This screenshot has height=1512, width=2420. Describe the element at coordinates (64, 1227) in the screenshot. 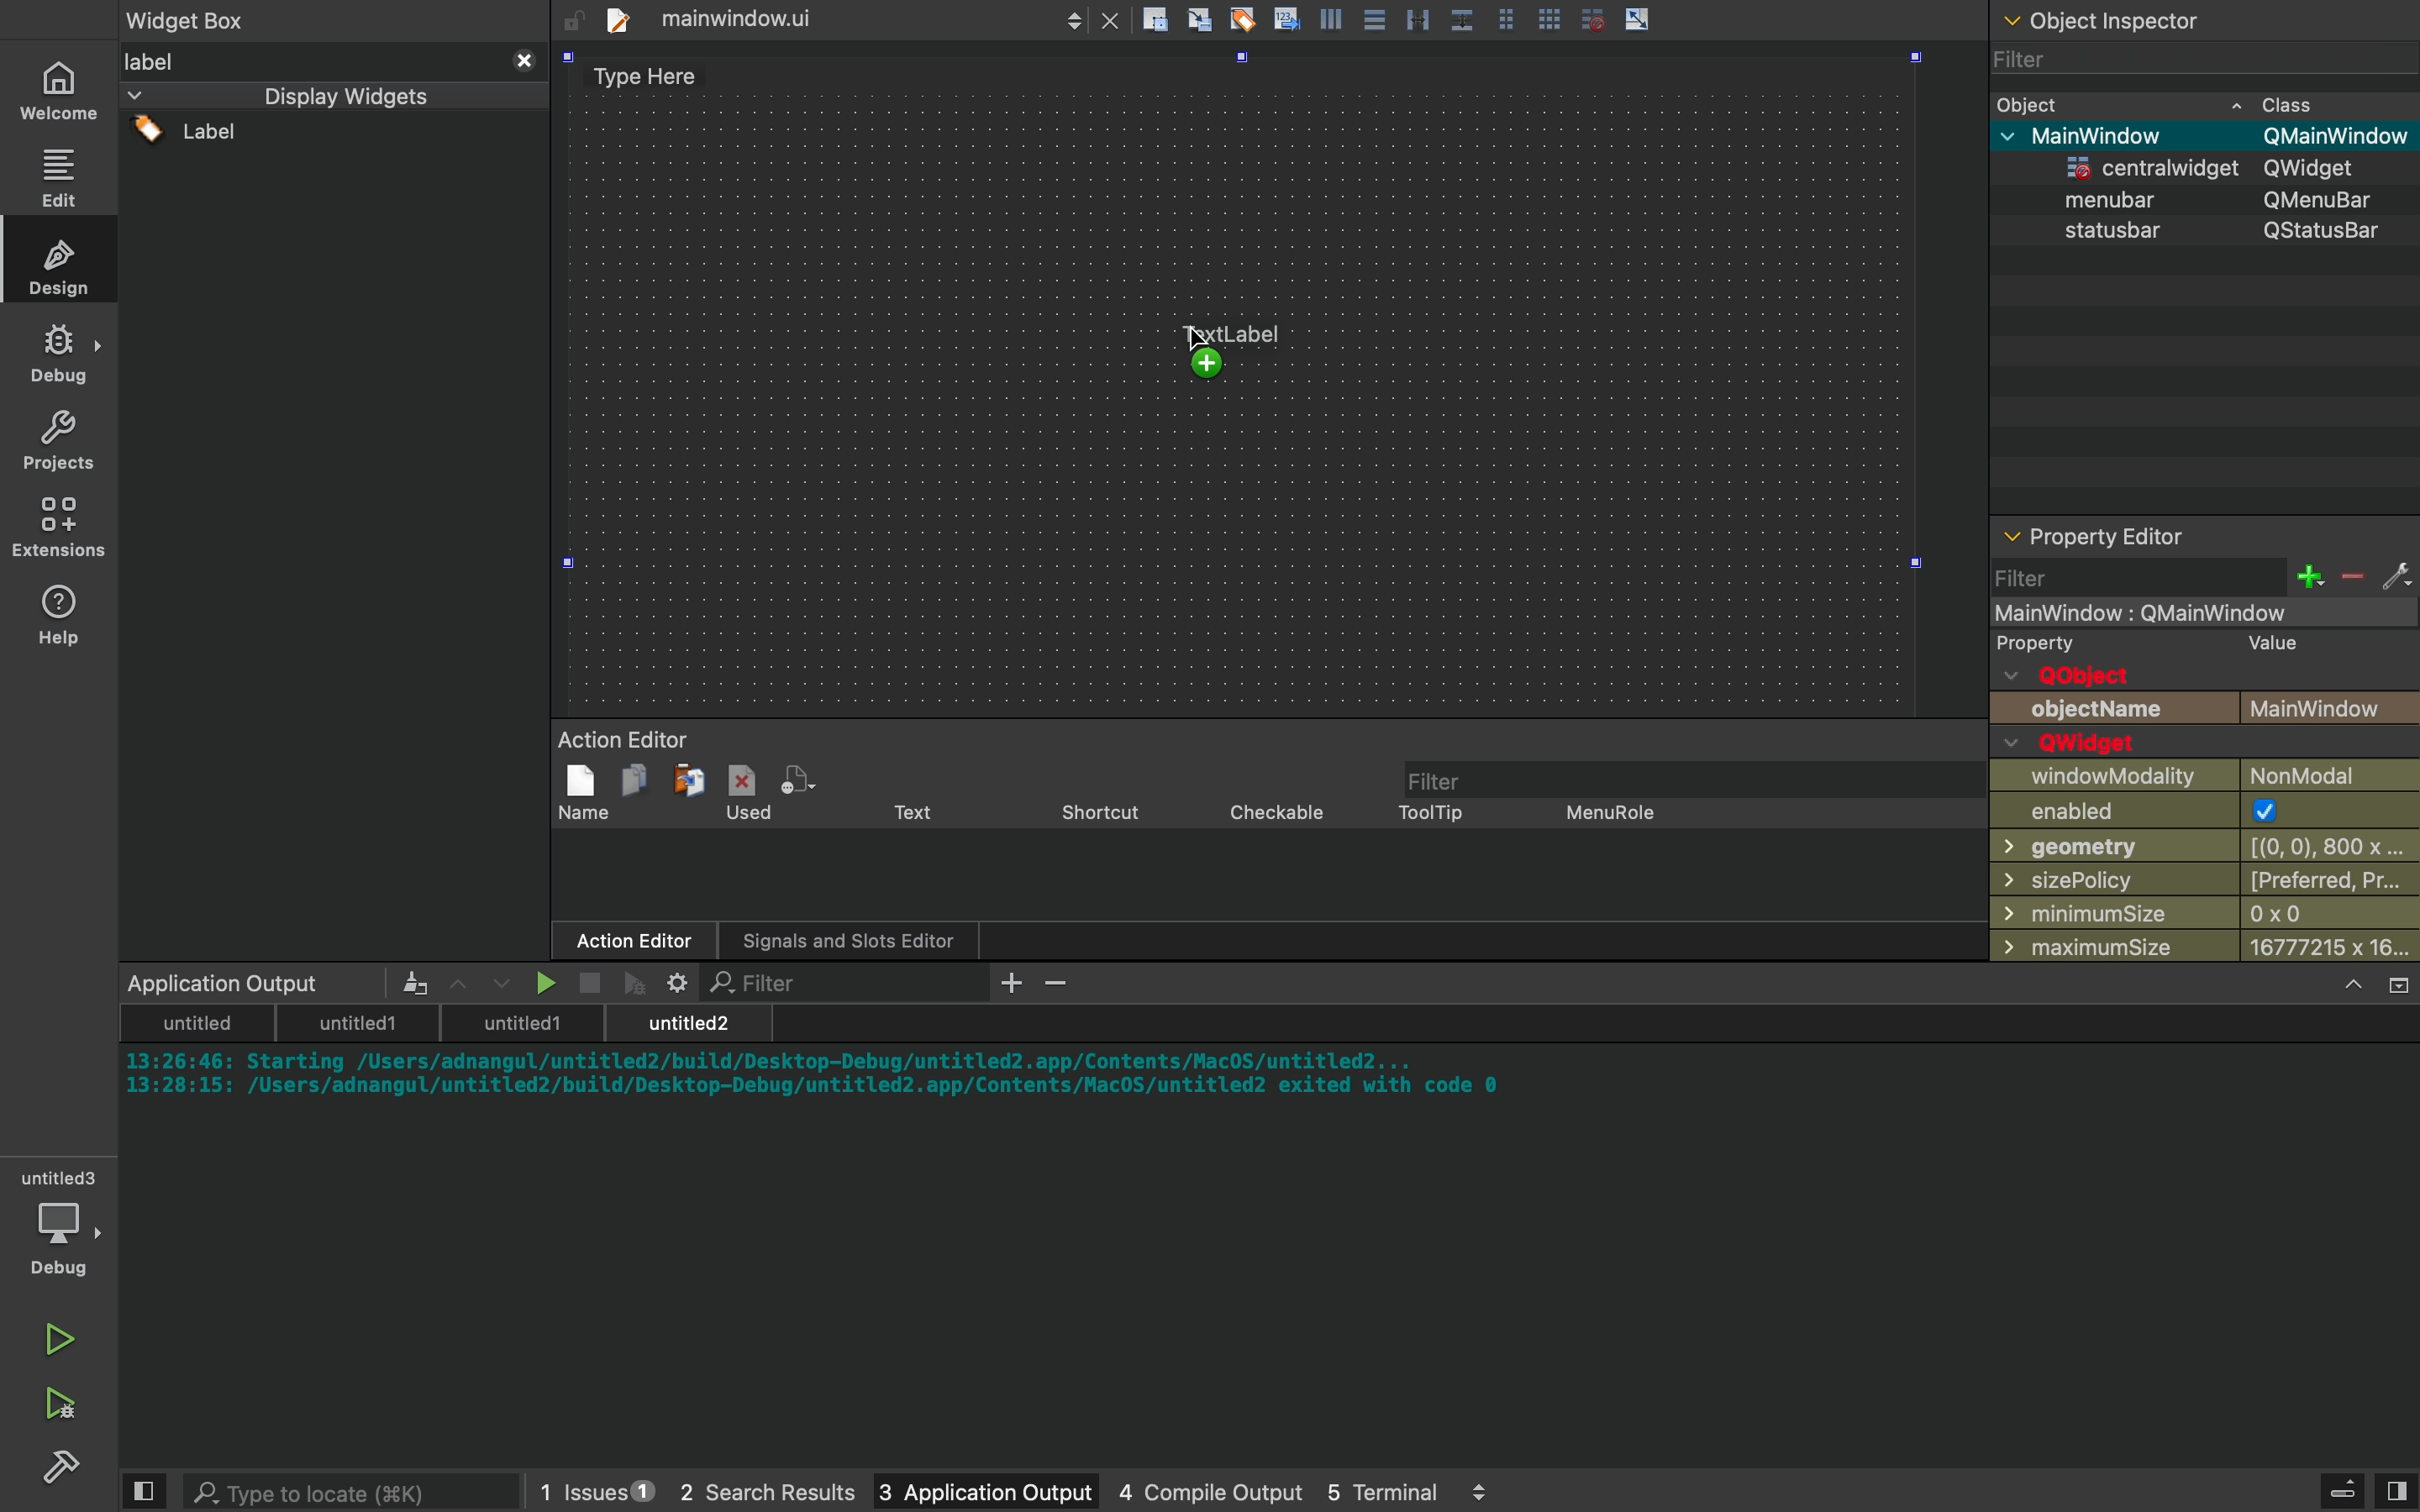

I see `debug` at that location.